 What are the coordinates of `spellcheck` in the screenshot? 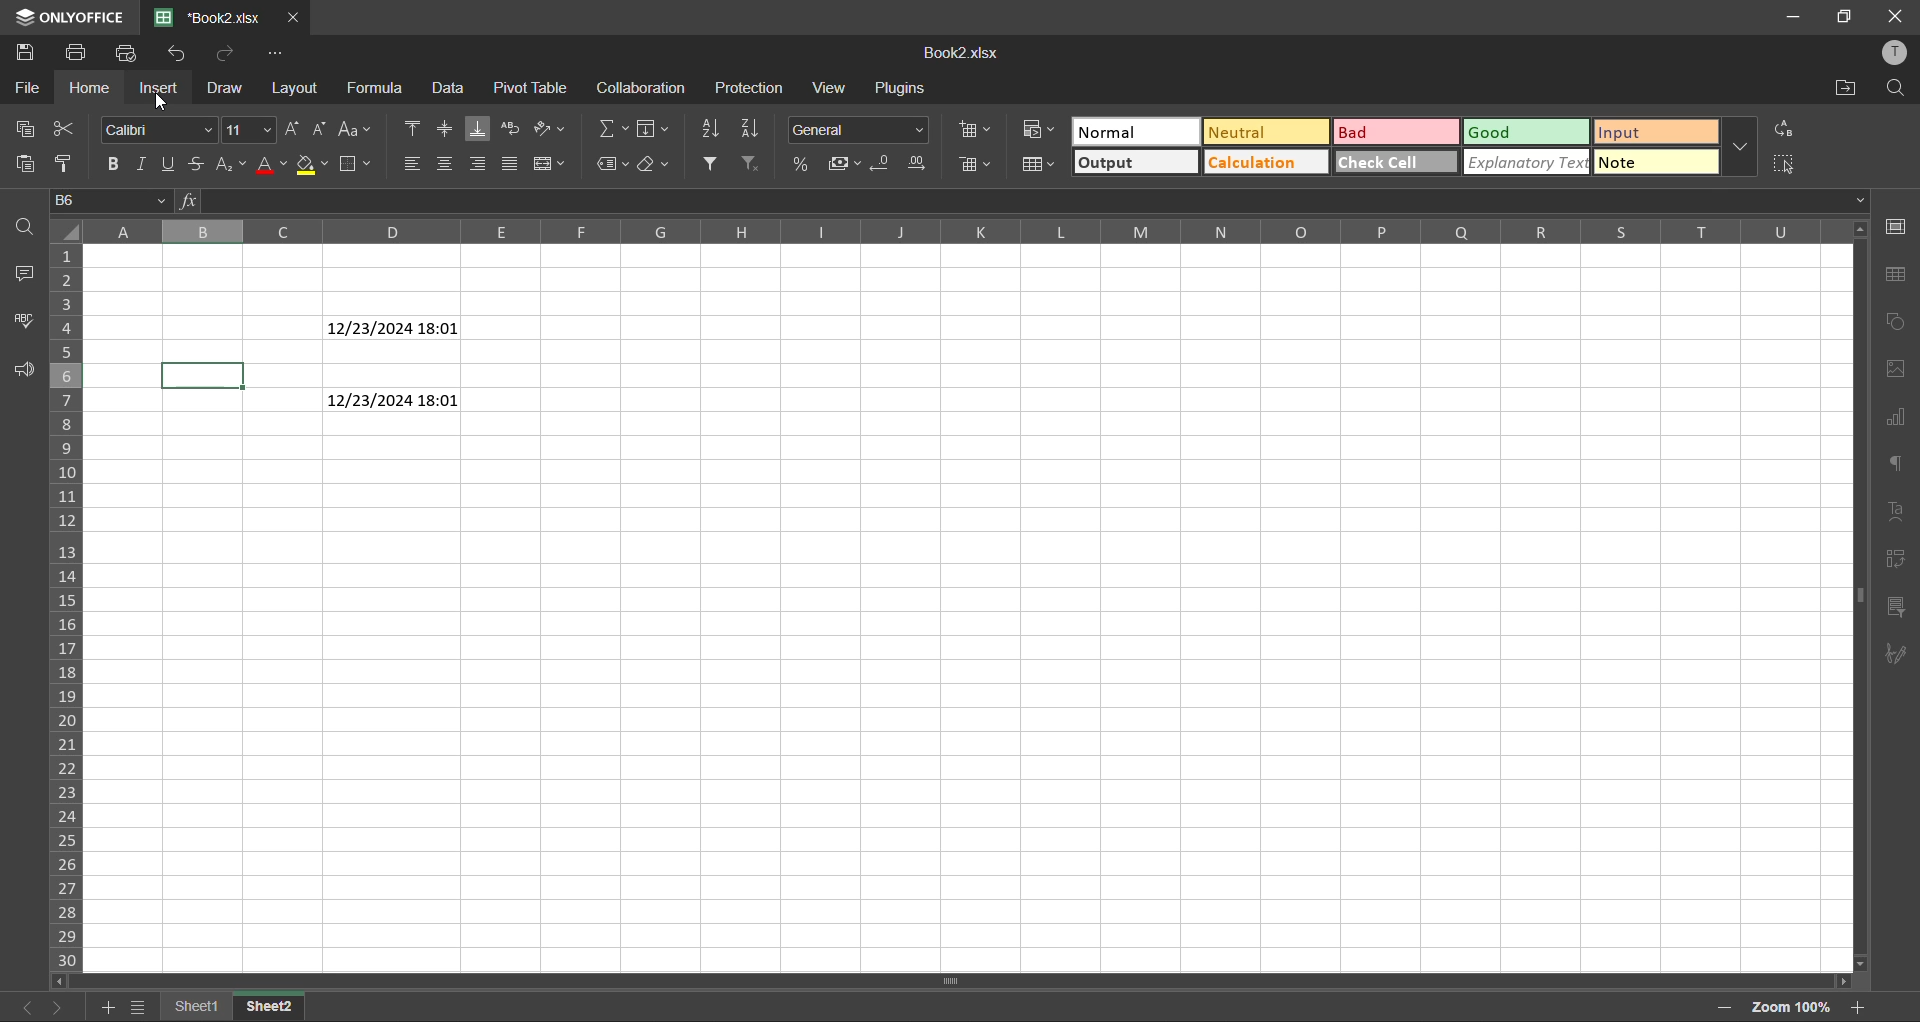 It's located at (27, 323).